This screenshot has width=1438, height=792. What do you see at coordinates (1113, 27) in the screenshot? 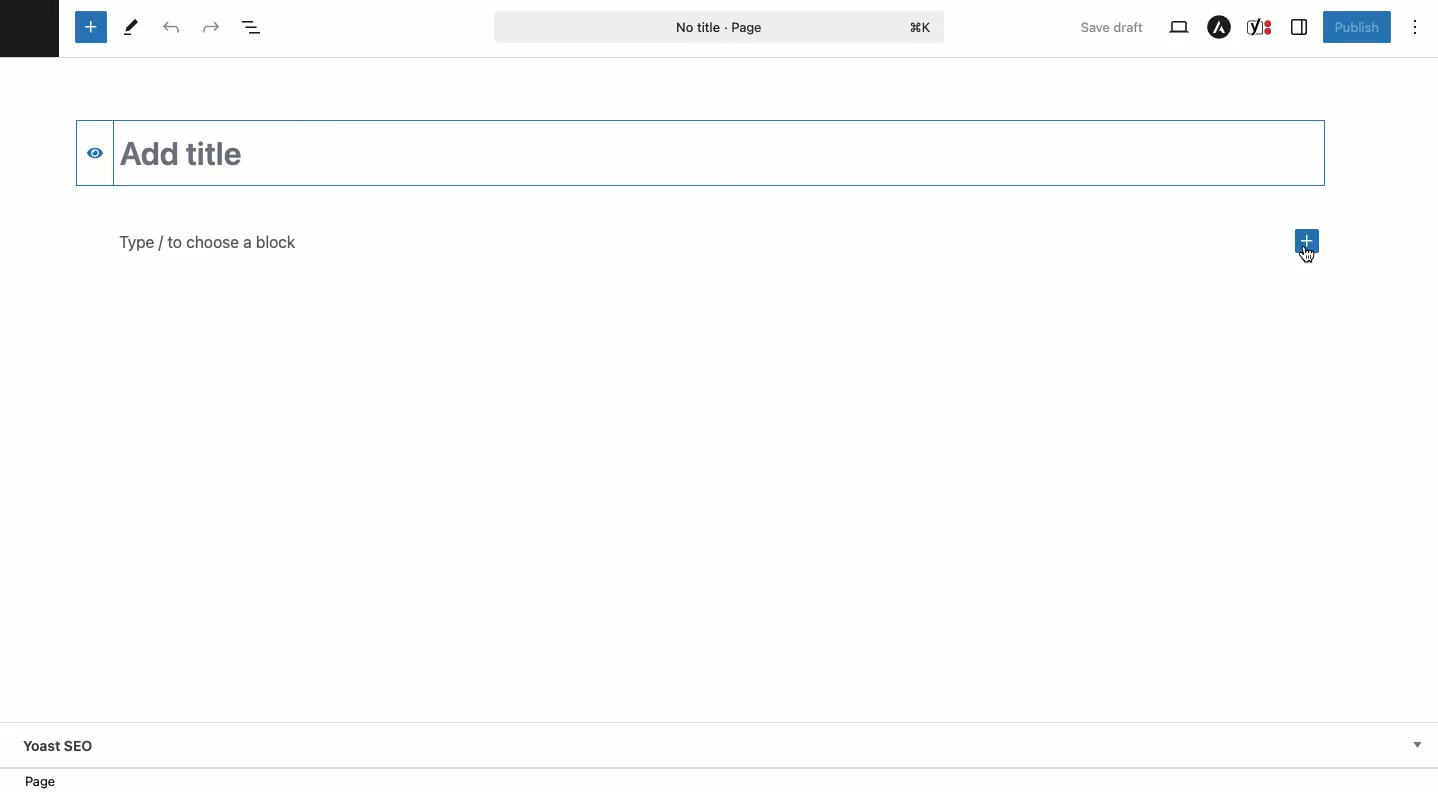
I see `Save draft` at bounding box center [1113, 27].